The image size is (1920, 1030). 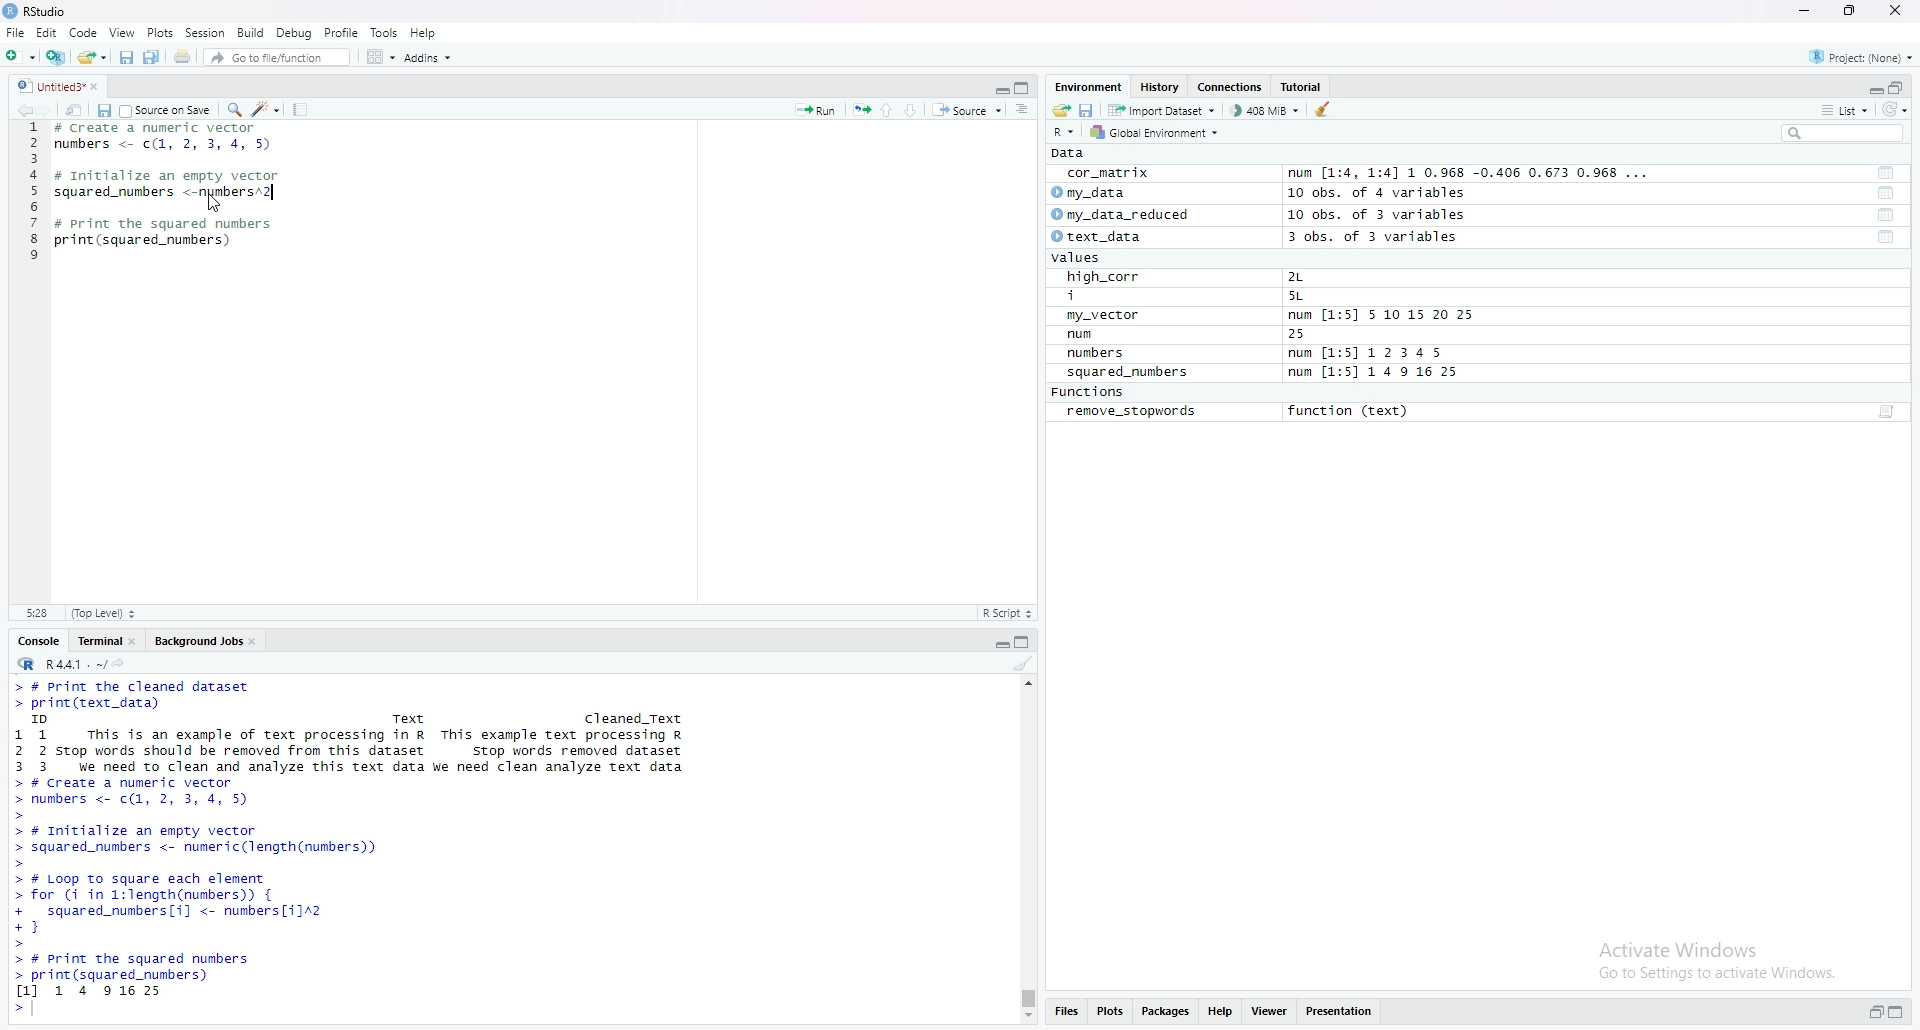 I want to click on line number, so click(x=31, y=195).